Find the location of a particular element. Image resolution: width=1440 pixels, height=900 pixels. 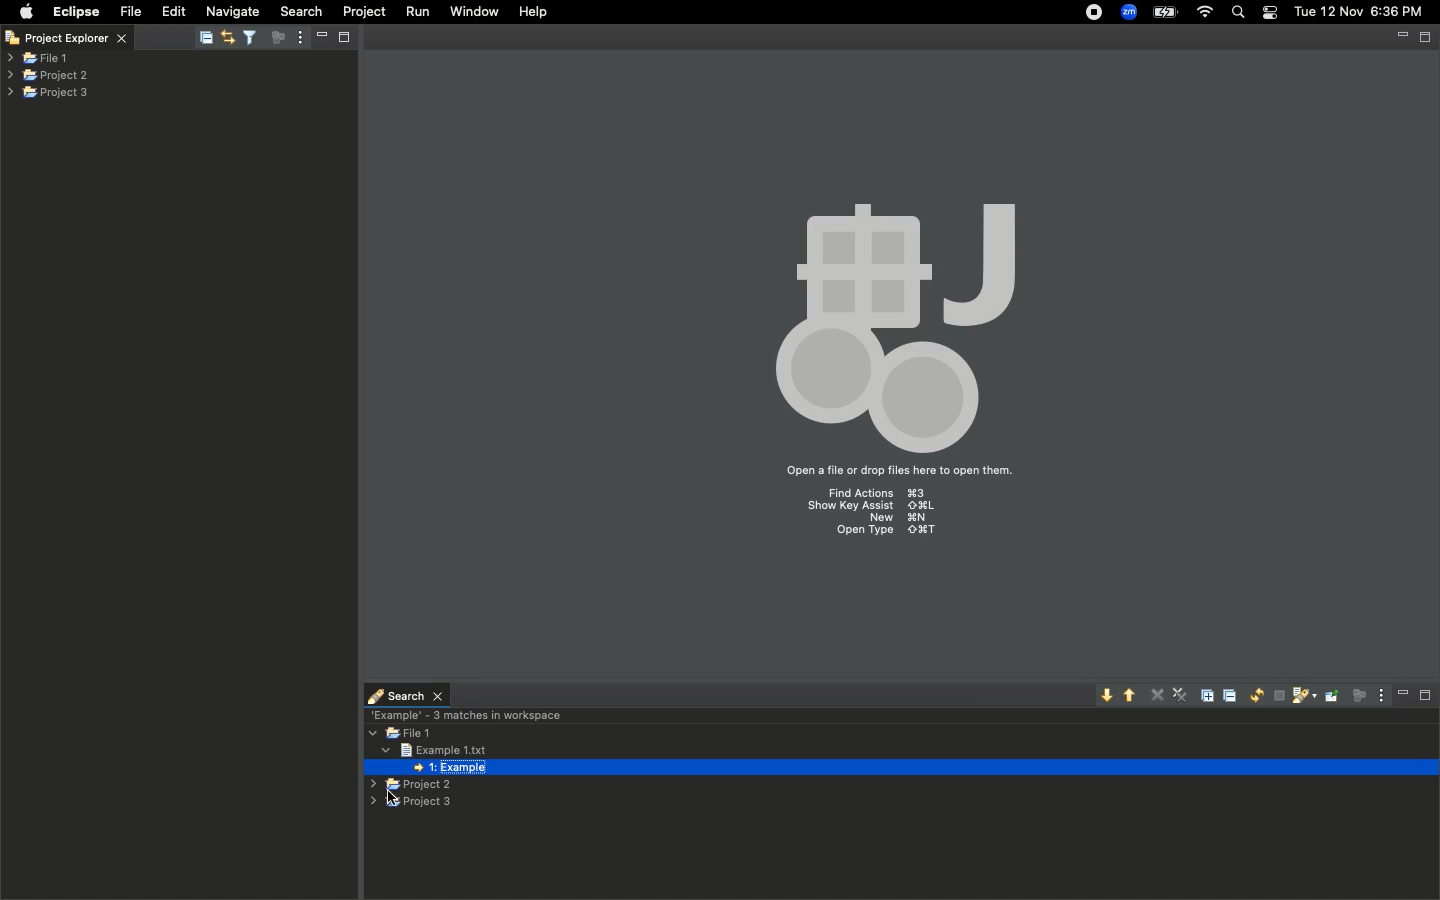

Icon is located at coordinates (890, 318).